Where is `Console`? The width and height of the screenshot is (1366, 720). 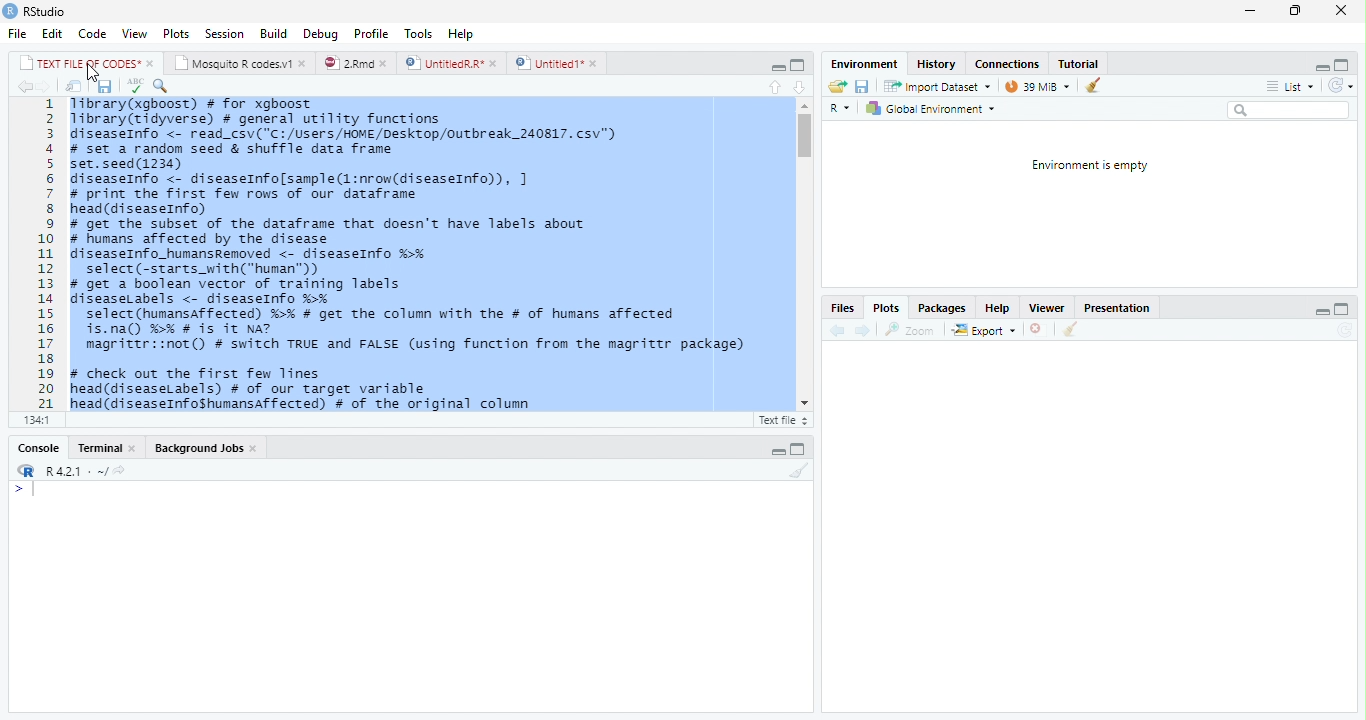
Console is located at coordinates (39, 447).